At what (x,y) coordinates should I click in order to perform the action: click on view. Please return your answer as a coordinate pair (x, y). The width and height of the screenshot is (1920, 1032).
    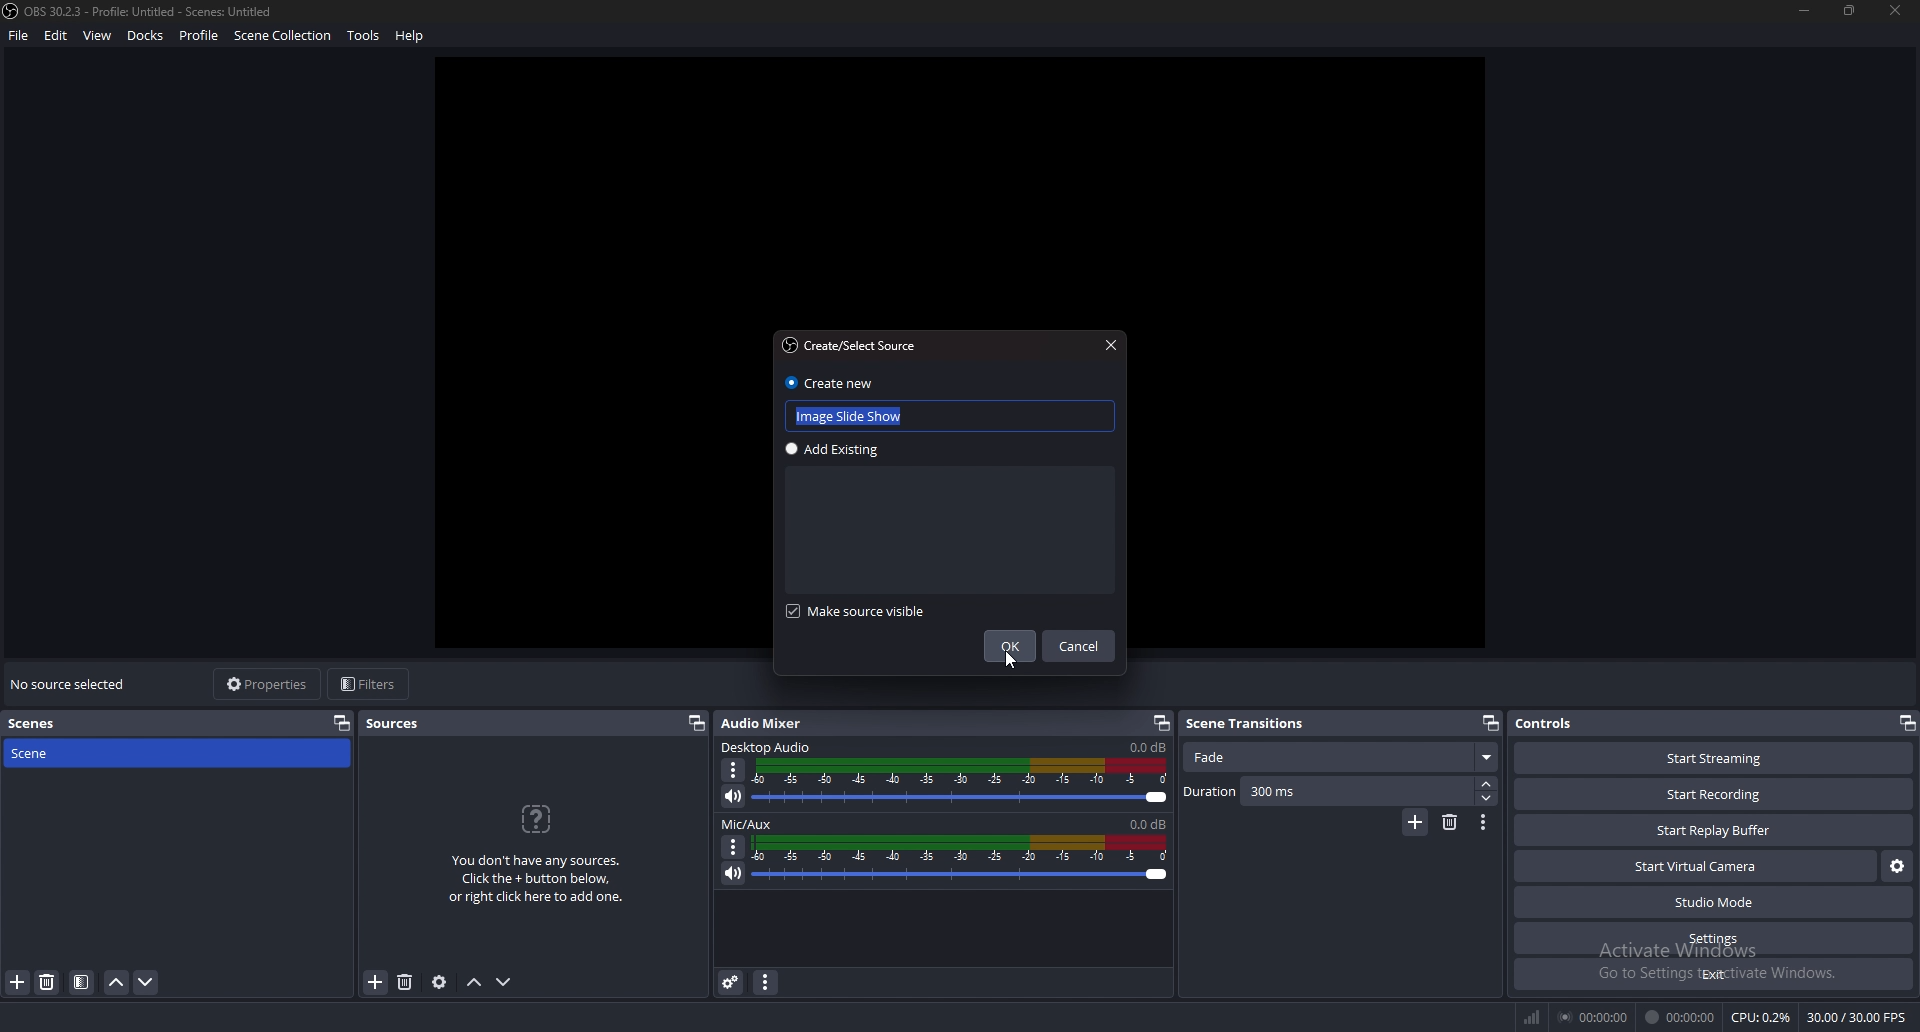
    Looking at the image, I should click on (98, 35).